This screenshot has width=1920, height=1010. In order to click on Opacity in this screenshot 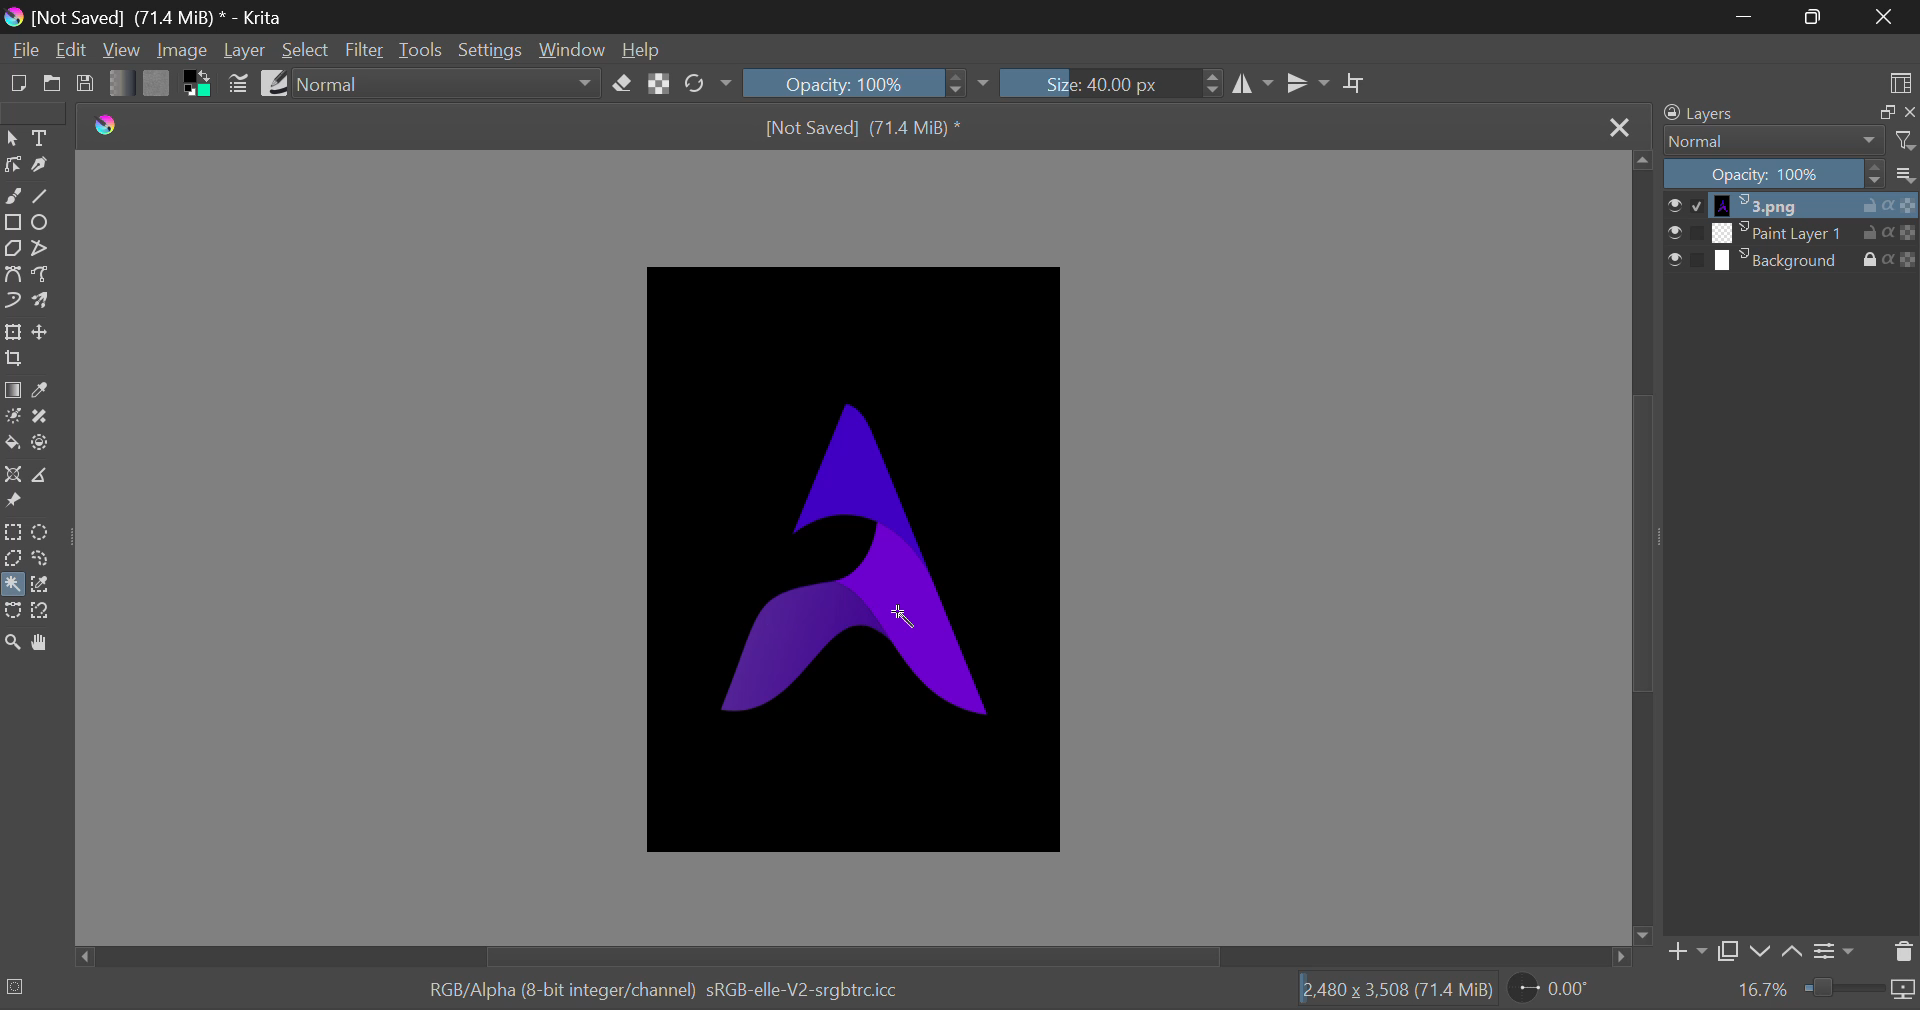, I will do `click(856, 85)`.